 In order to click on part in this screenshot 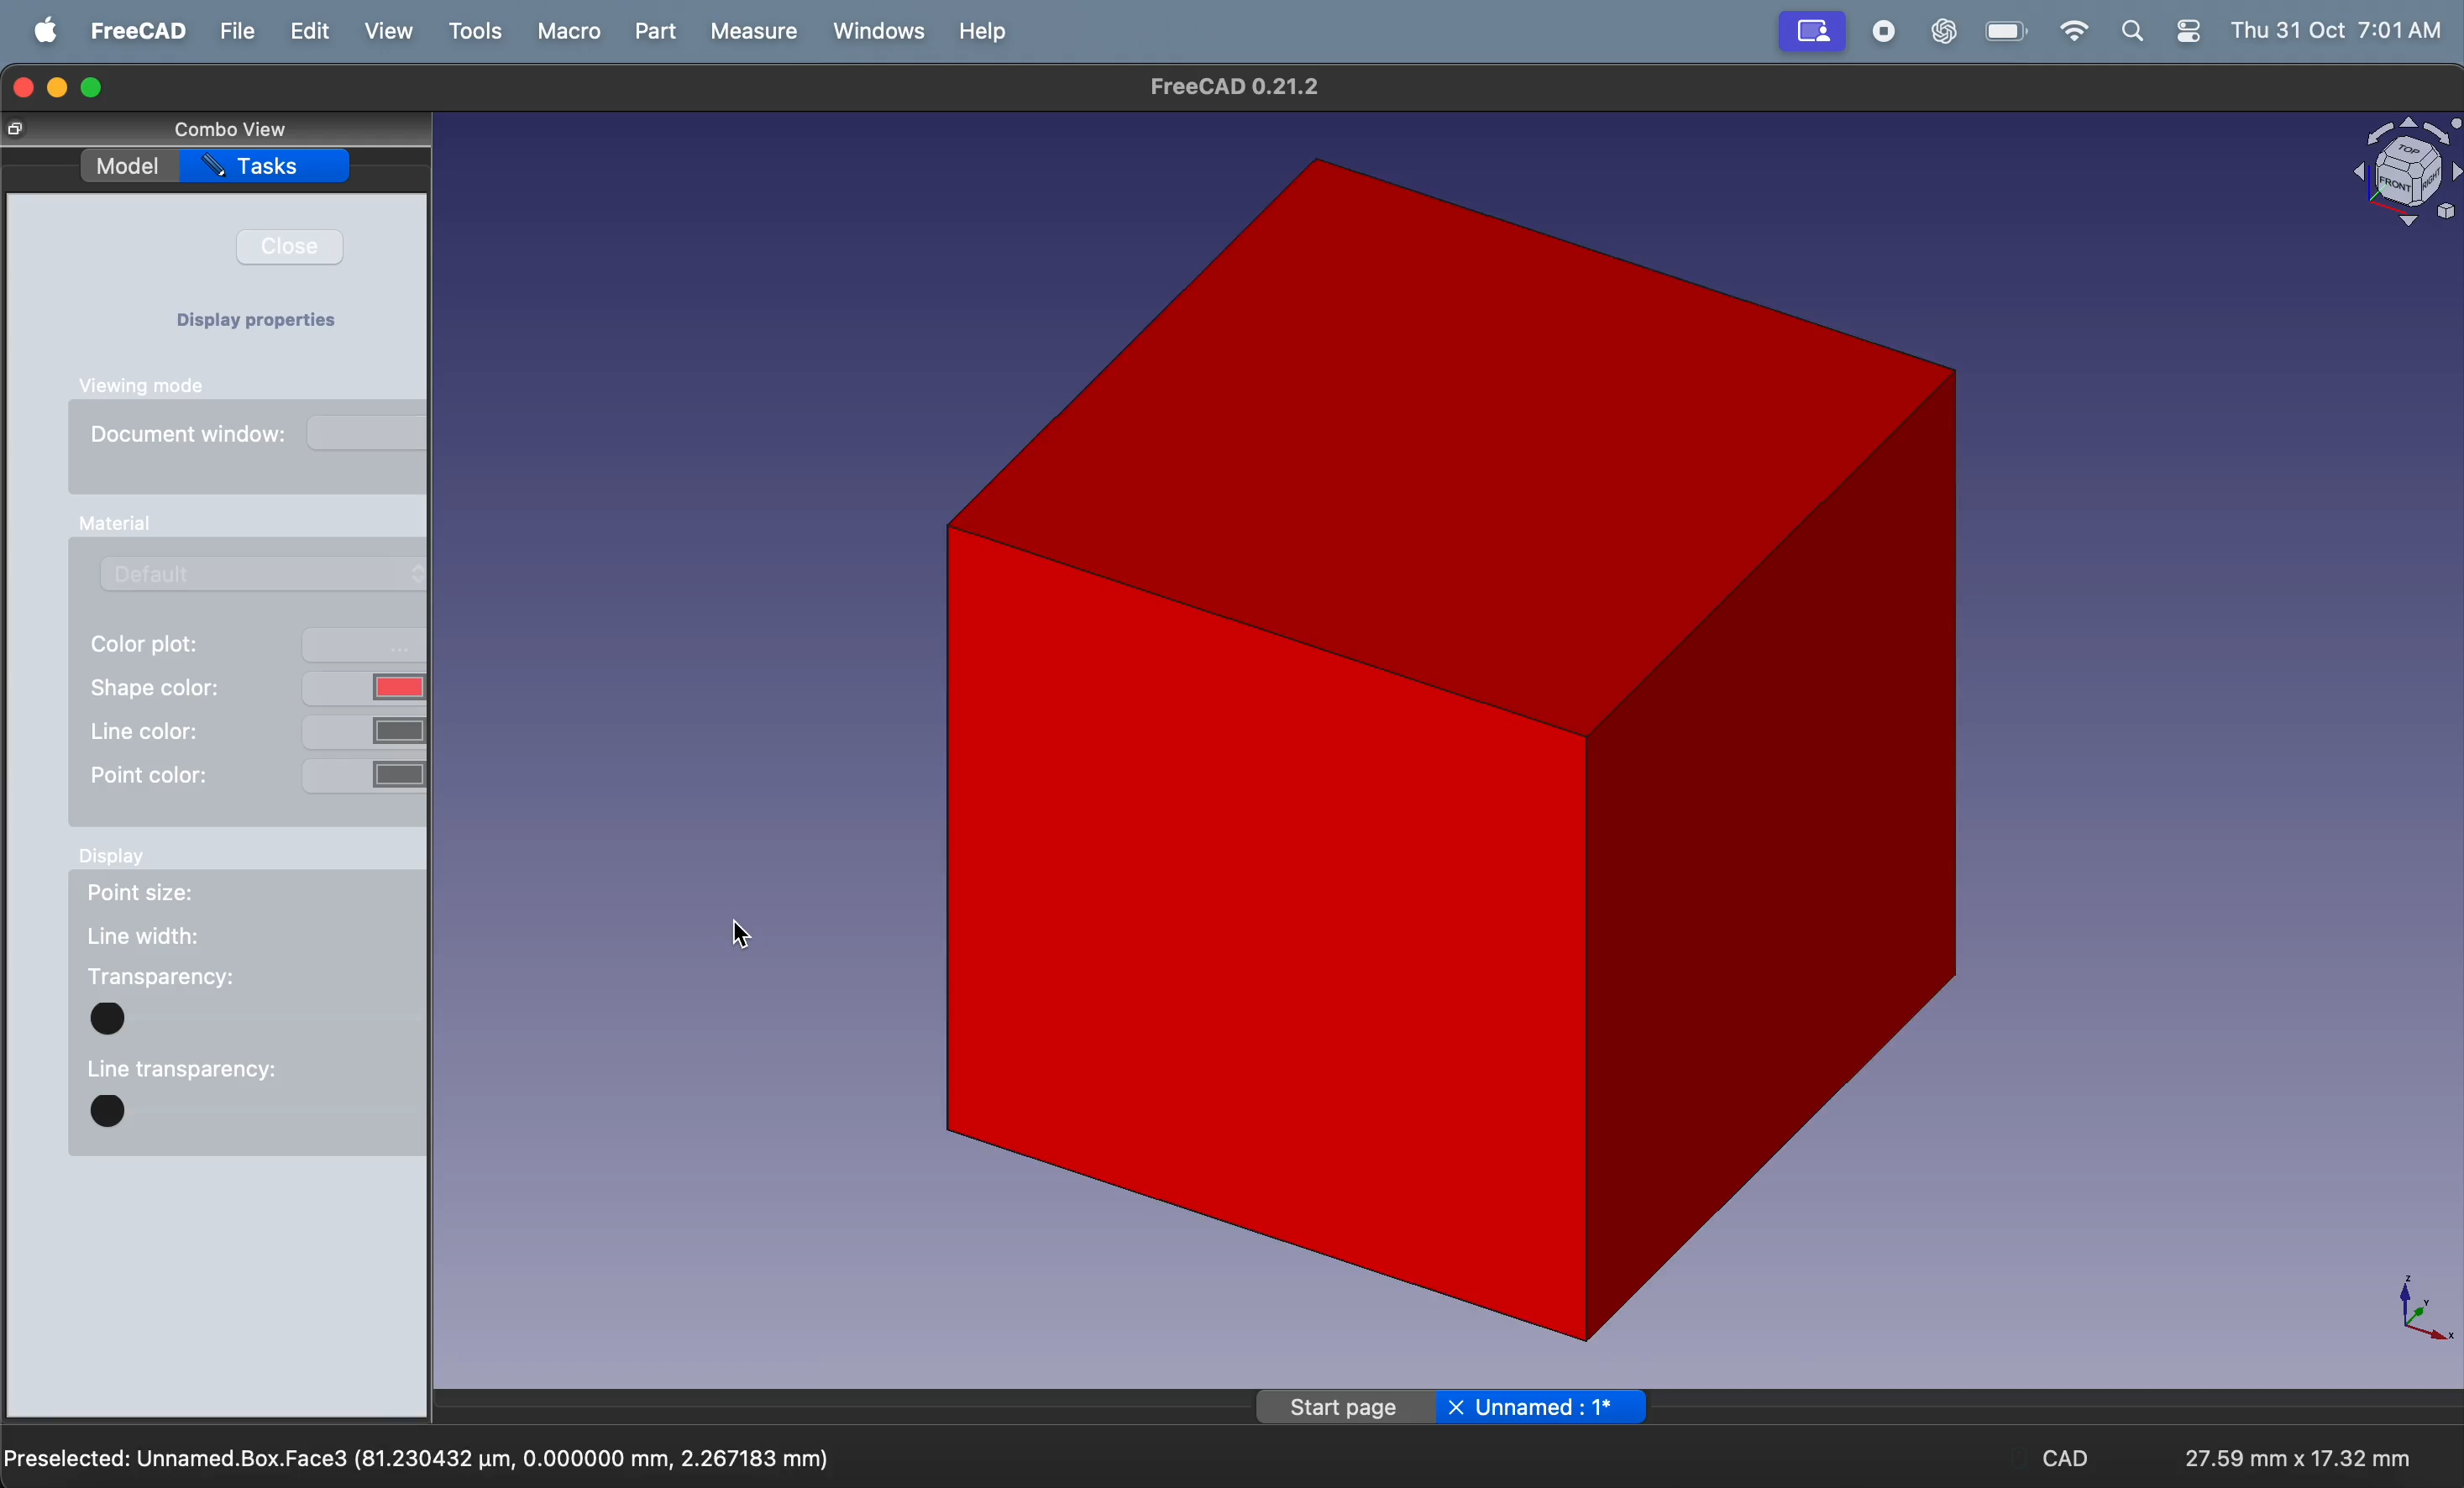, I will do `click(660, 33)`.